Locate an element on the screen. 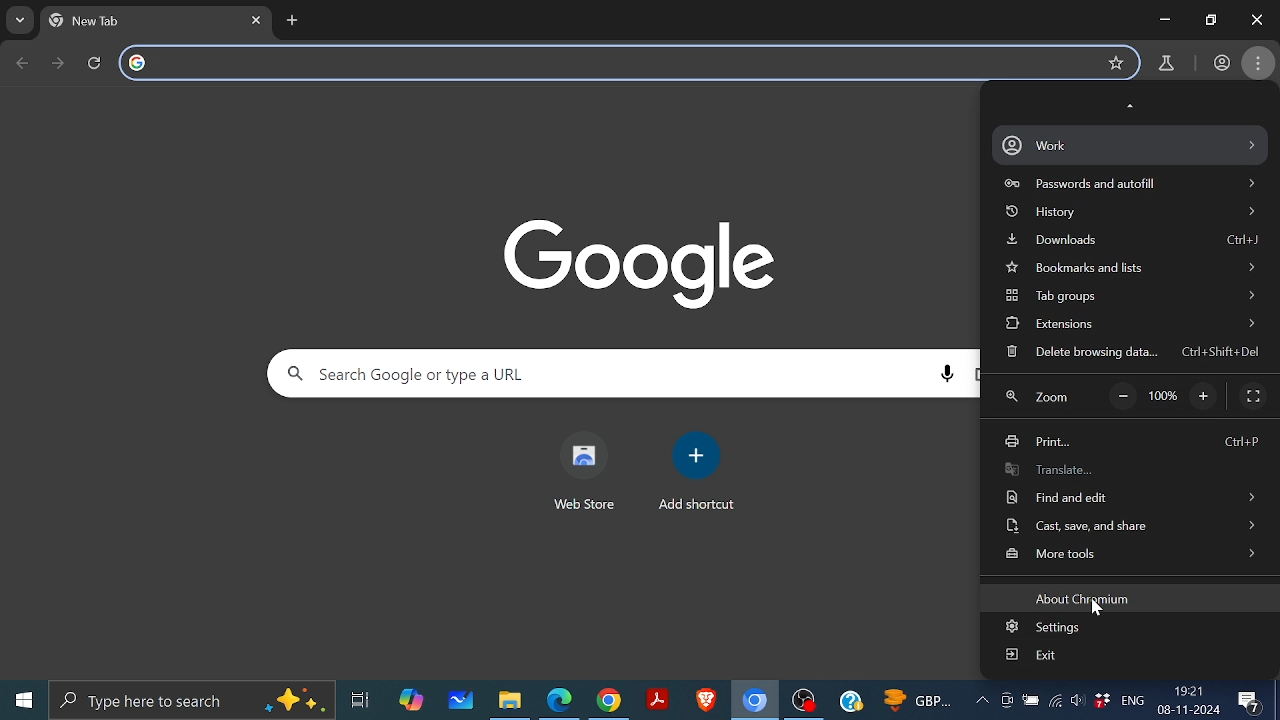 The width and height of the screenshot is (1280, 720). 19:21 08-11-2024 is located at coordinates (1191, 701).